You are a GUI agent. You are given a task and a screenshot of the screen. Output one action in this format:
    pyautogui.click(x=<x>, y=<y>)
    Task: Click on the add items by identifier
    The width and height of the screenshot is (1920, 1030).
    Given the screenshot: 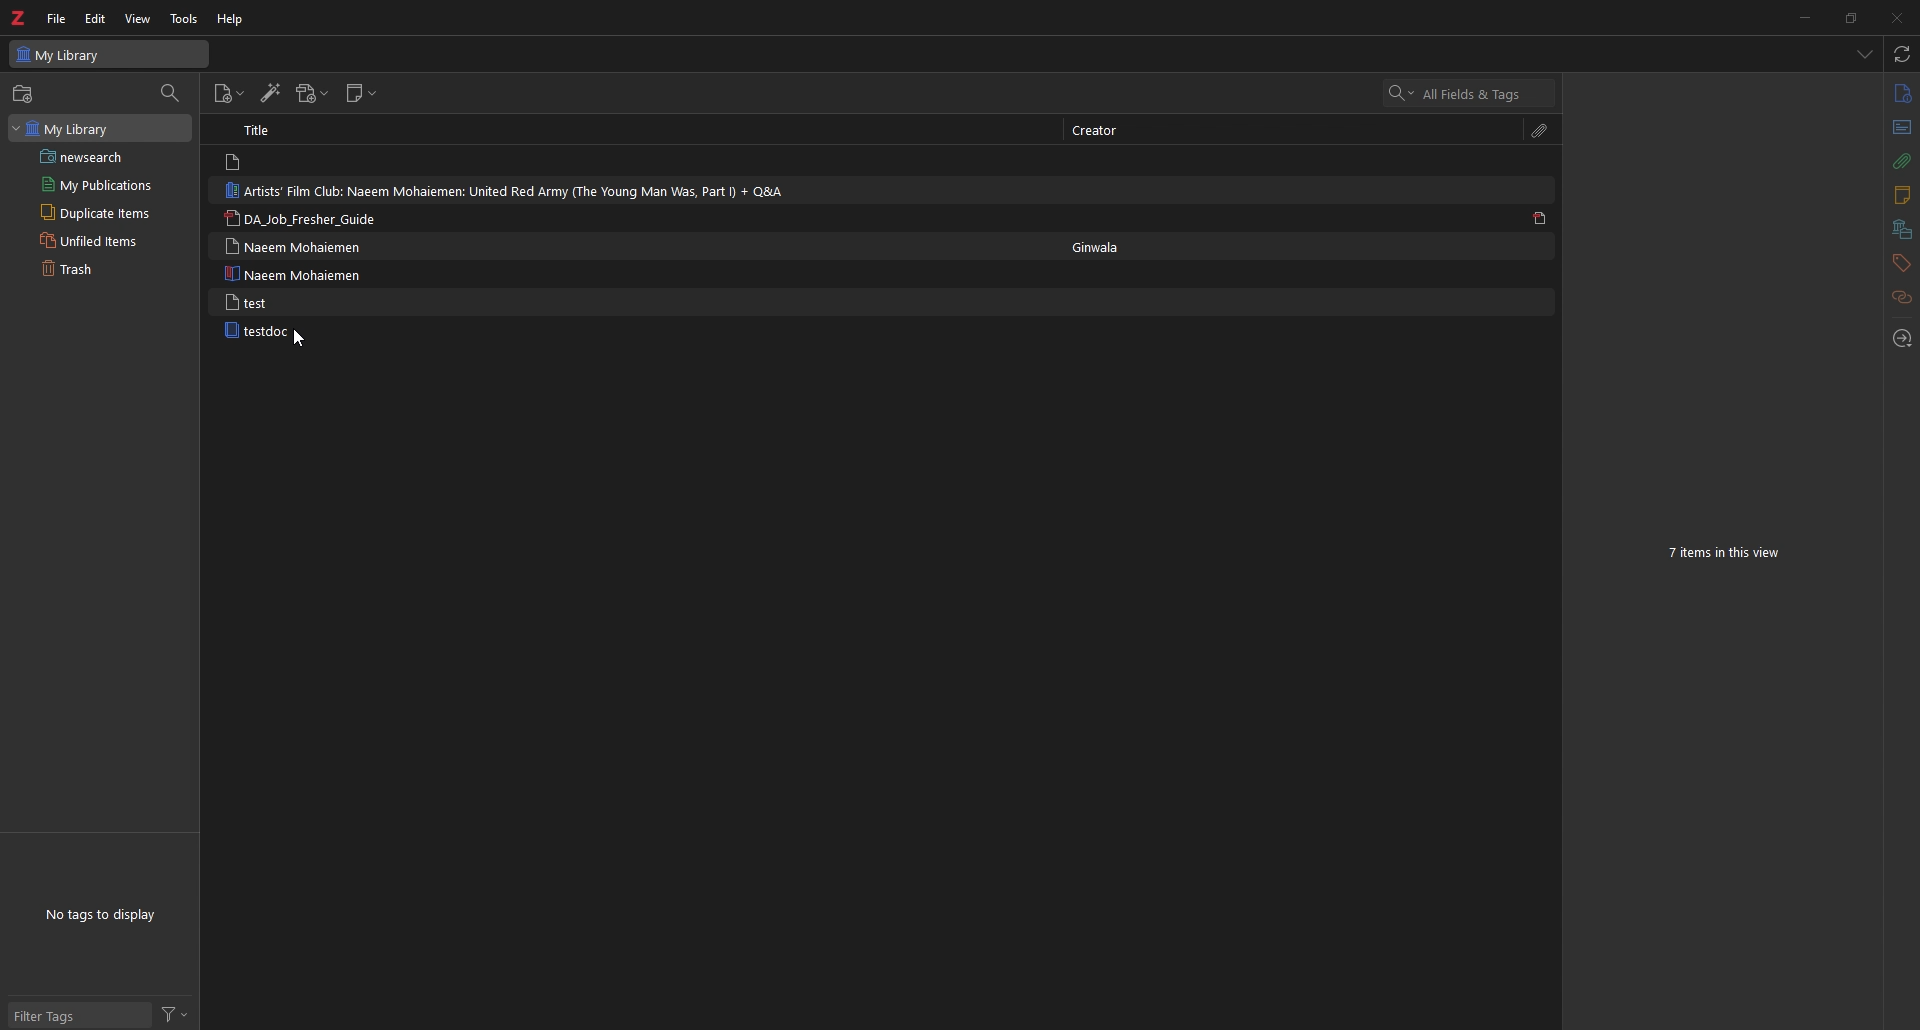 What is the action you would take?
    pyautogui.click(x=269, y=94)
    